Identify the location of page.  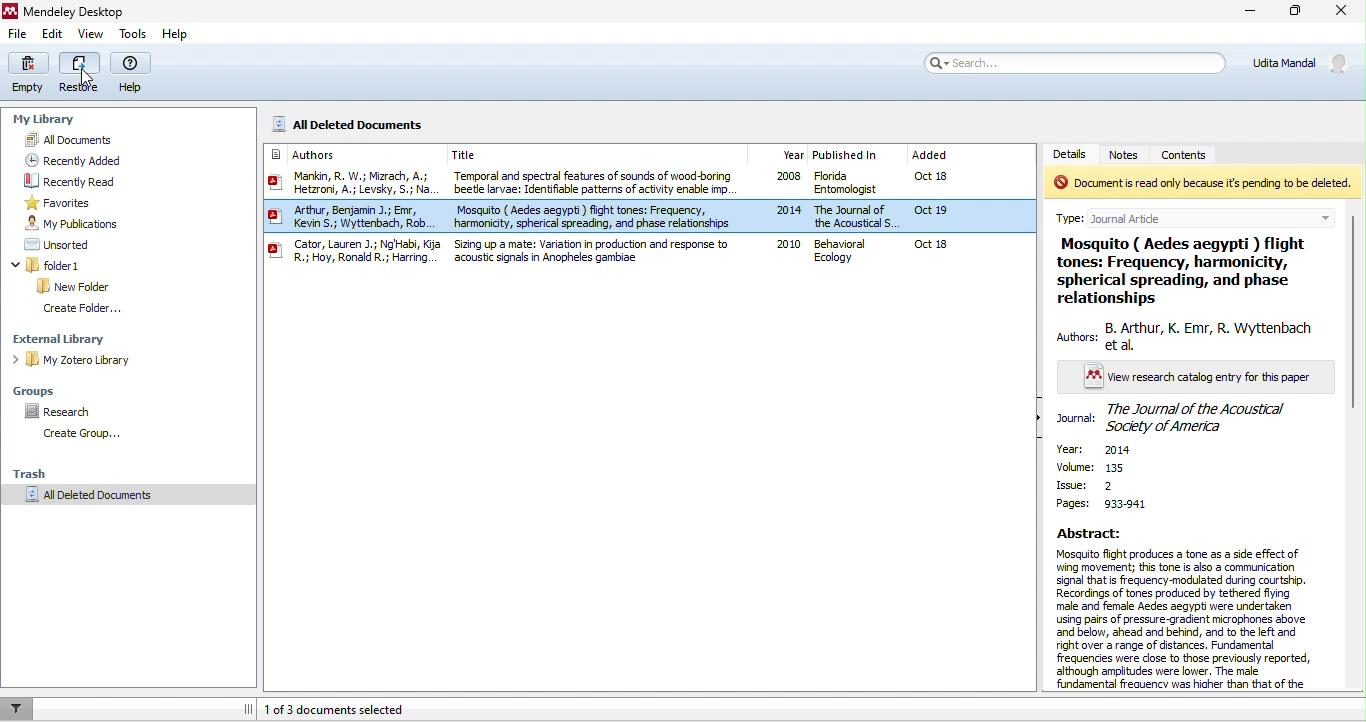
(1103, 504).